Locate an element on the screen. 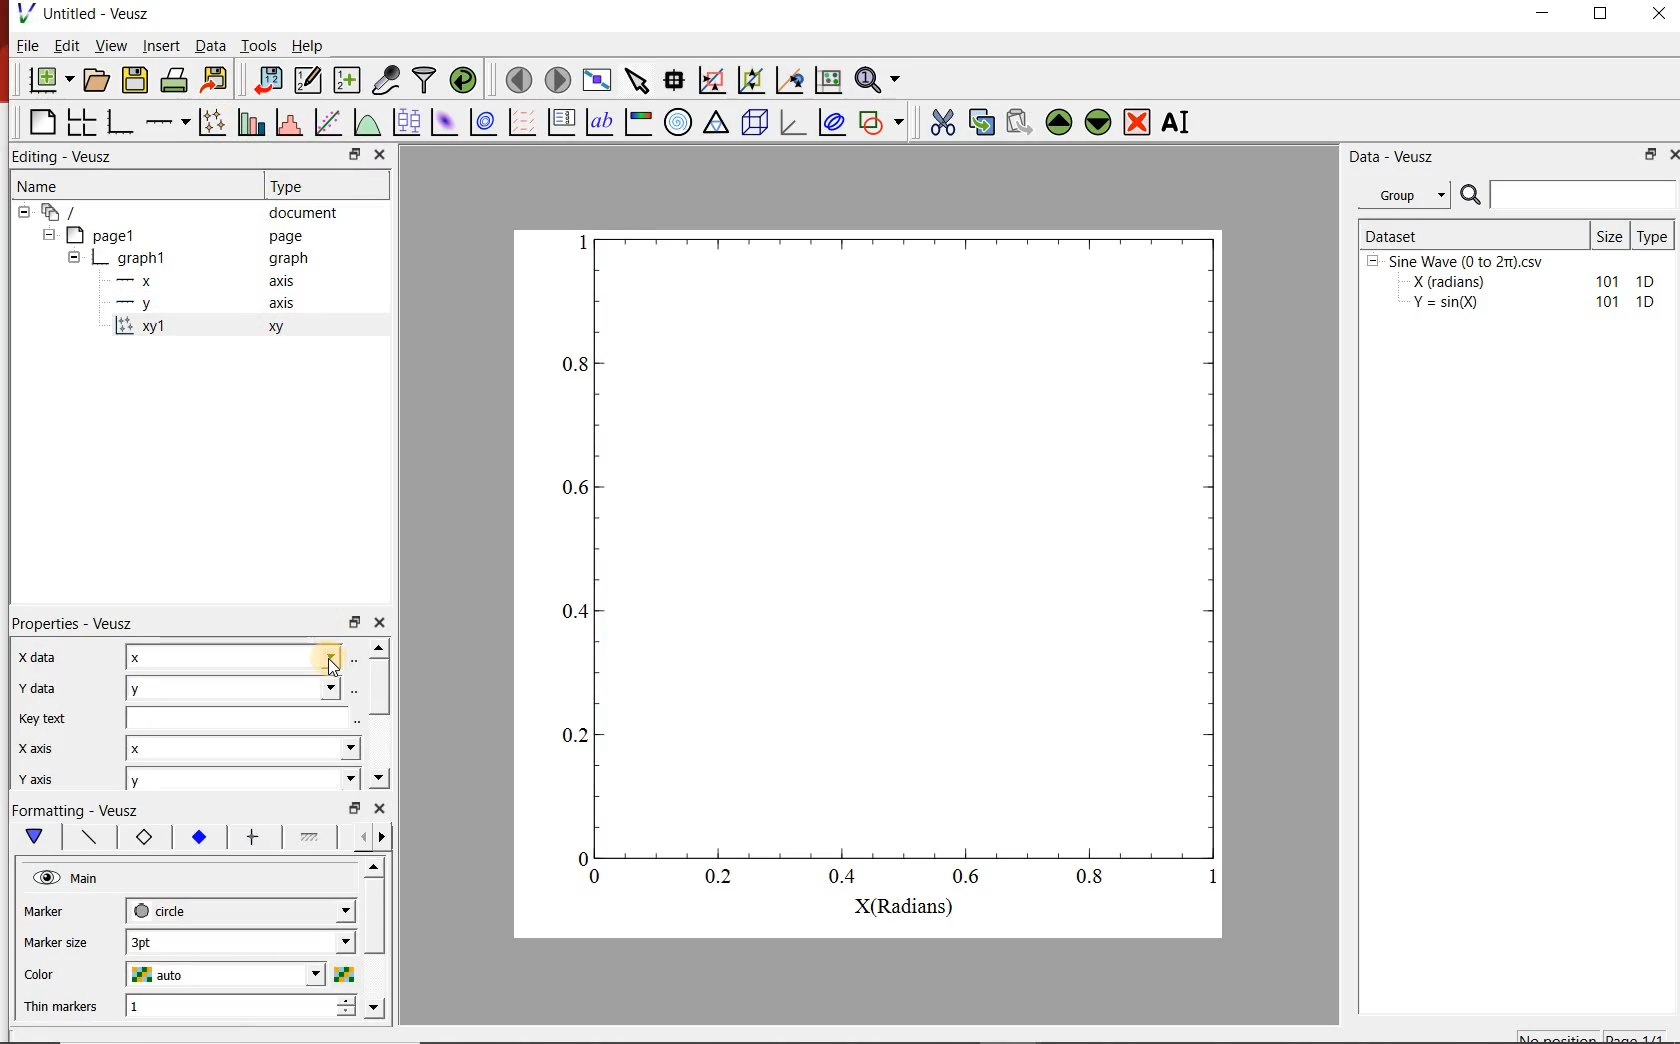  xy is located at coordinates (272, 327).